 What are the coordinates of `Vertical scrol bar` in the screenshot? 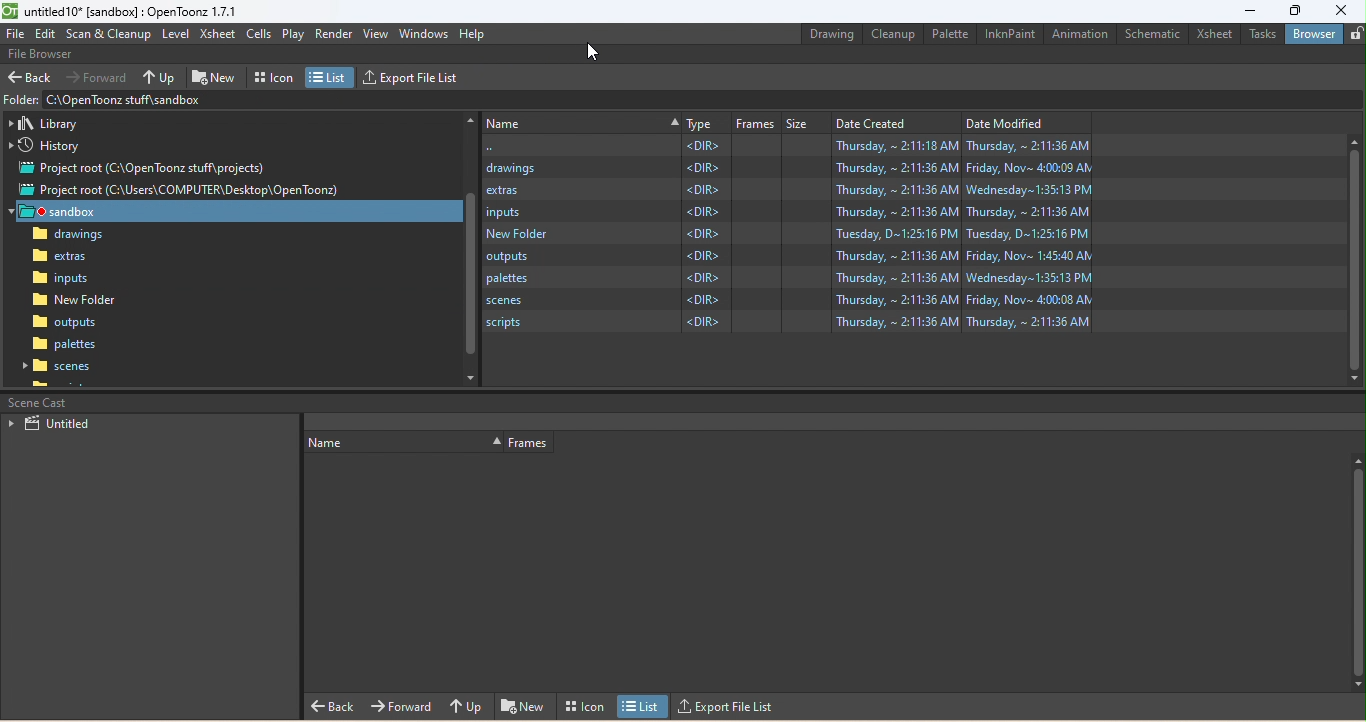 It's located at (1356, 569).